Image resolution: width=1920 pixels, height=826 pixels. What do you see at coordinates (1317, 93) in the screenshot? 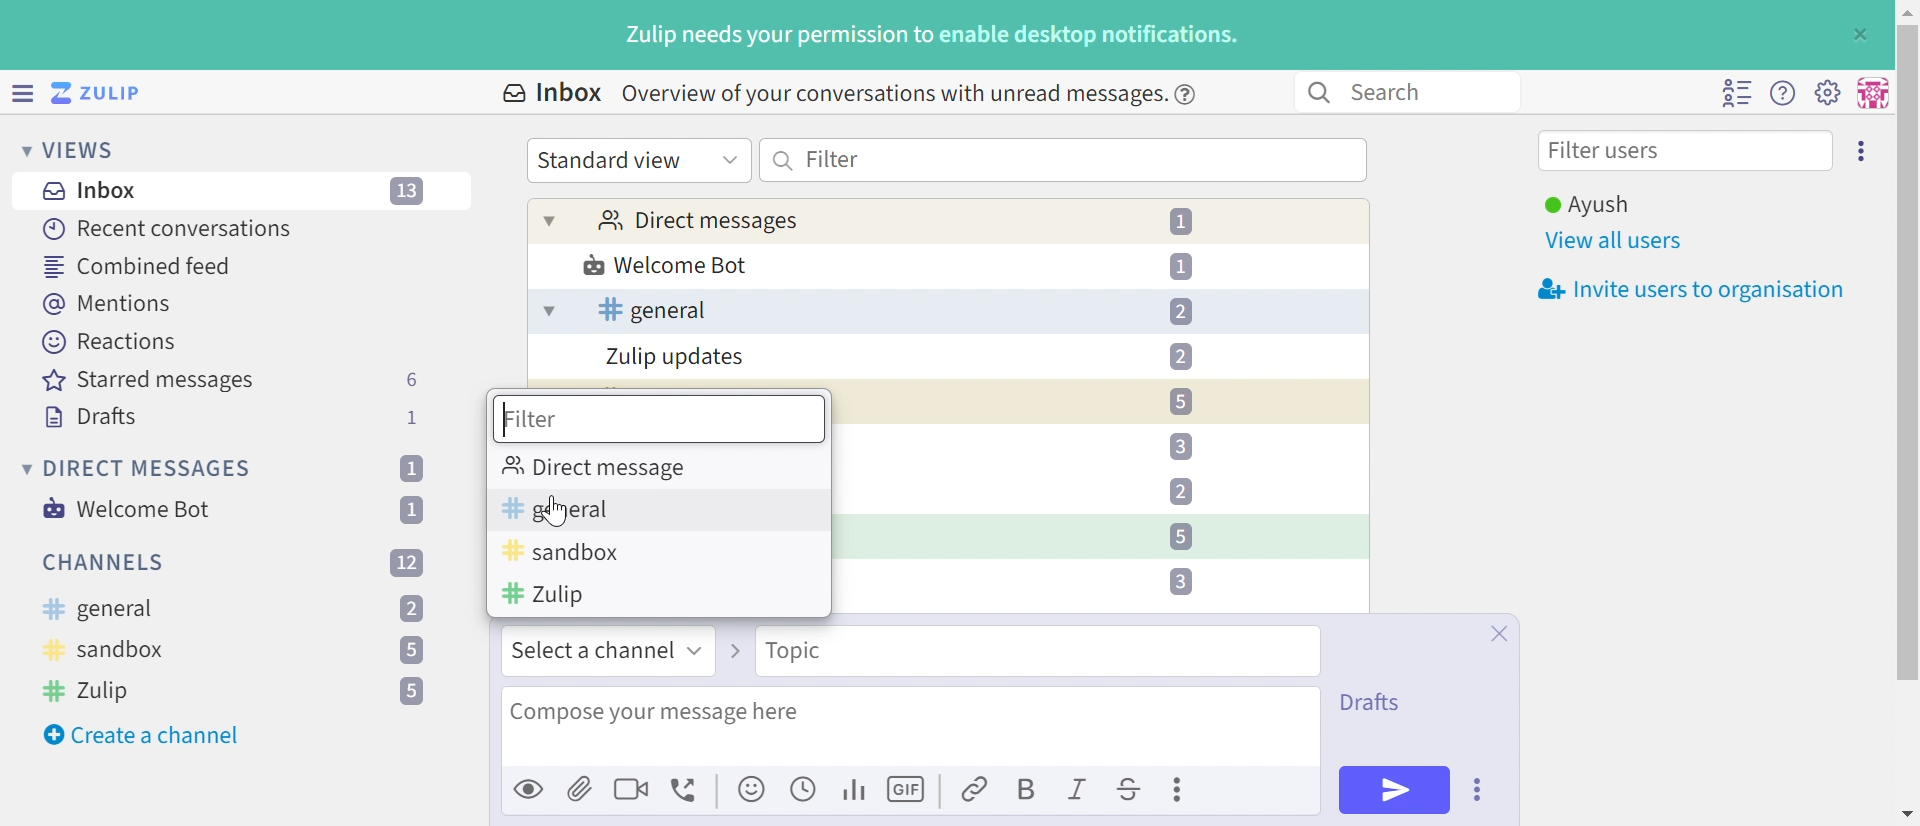
I see `Search` at bounding box center [1317, 93].